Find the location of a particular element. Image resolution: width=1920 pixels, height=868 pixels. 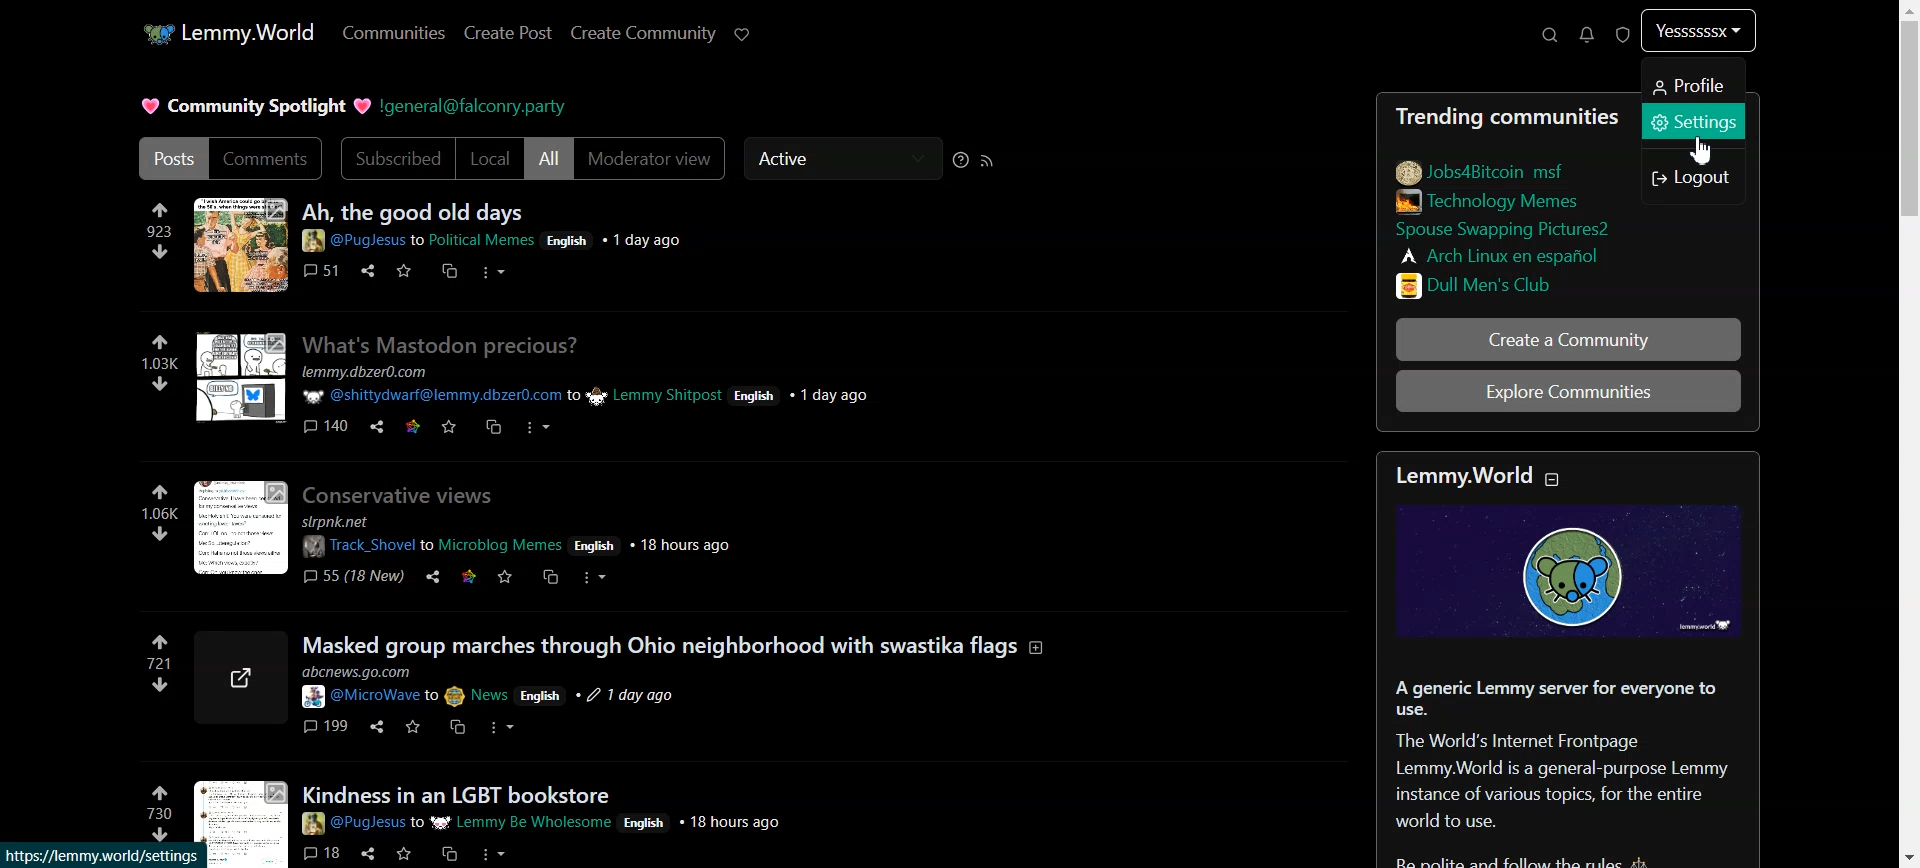

comments is located at coordinates (321, 853).